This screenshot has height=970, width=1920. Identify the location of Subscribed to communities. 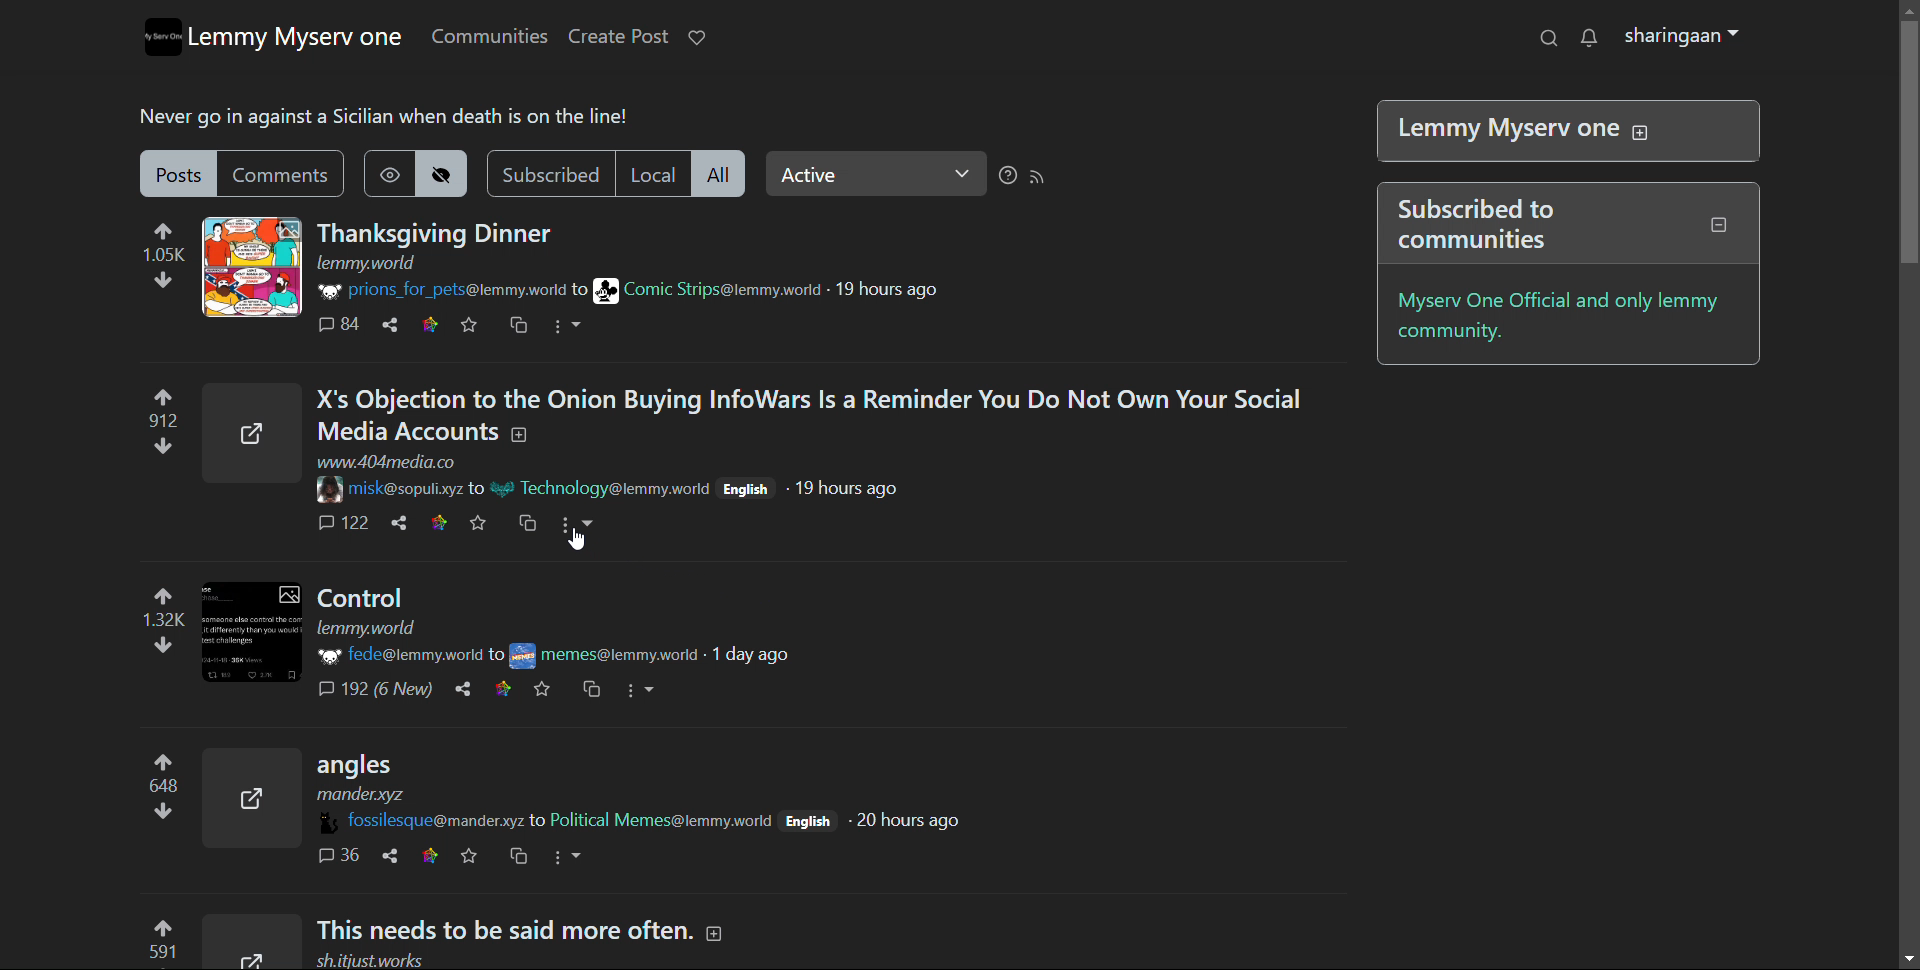
(1564, 225).